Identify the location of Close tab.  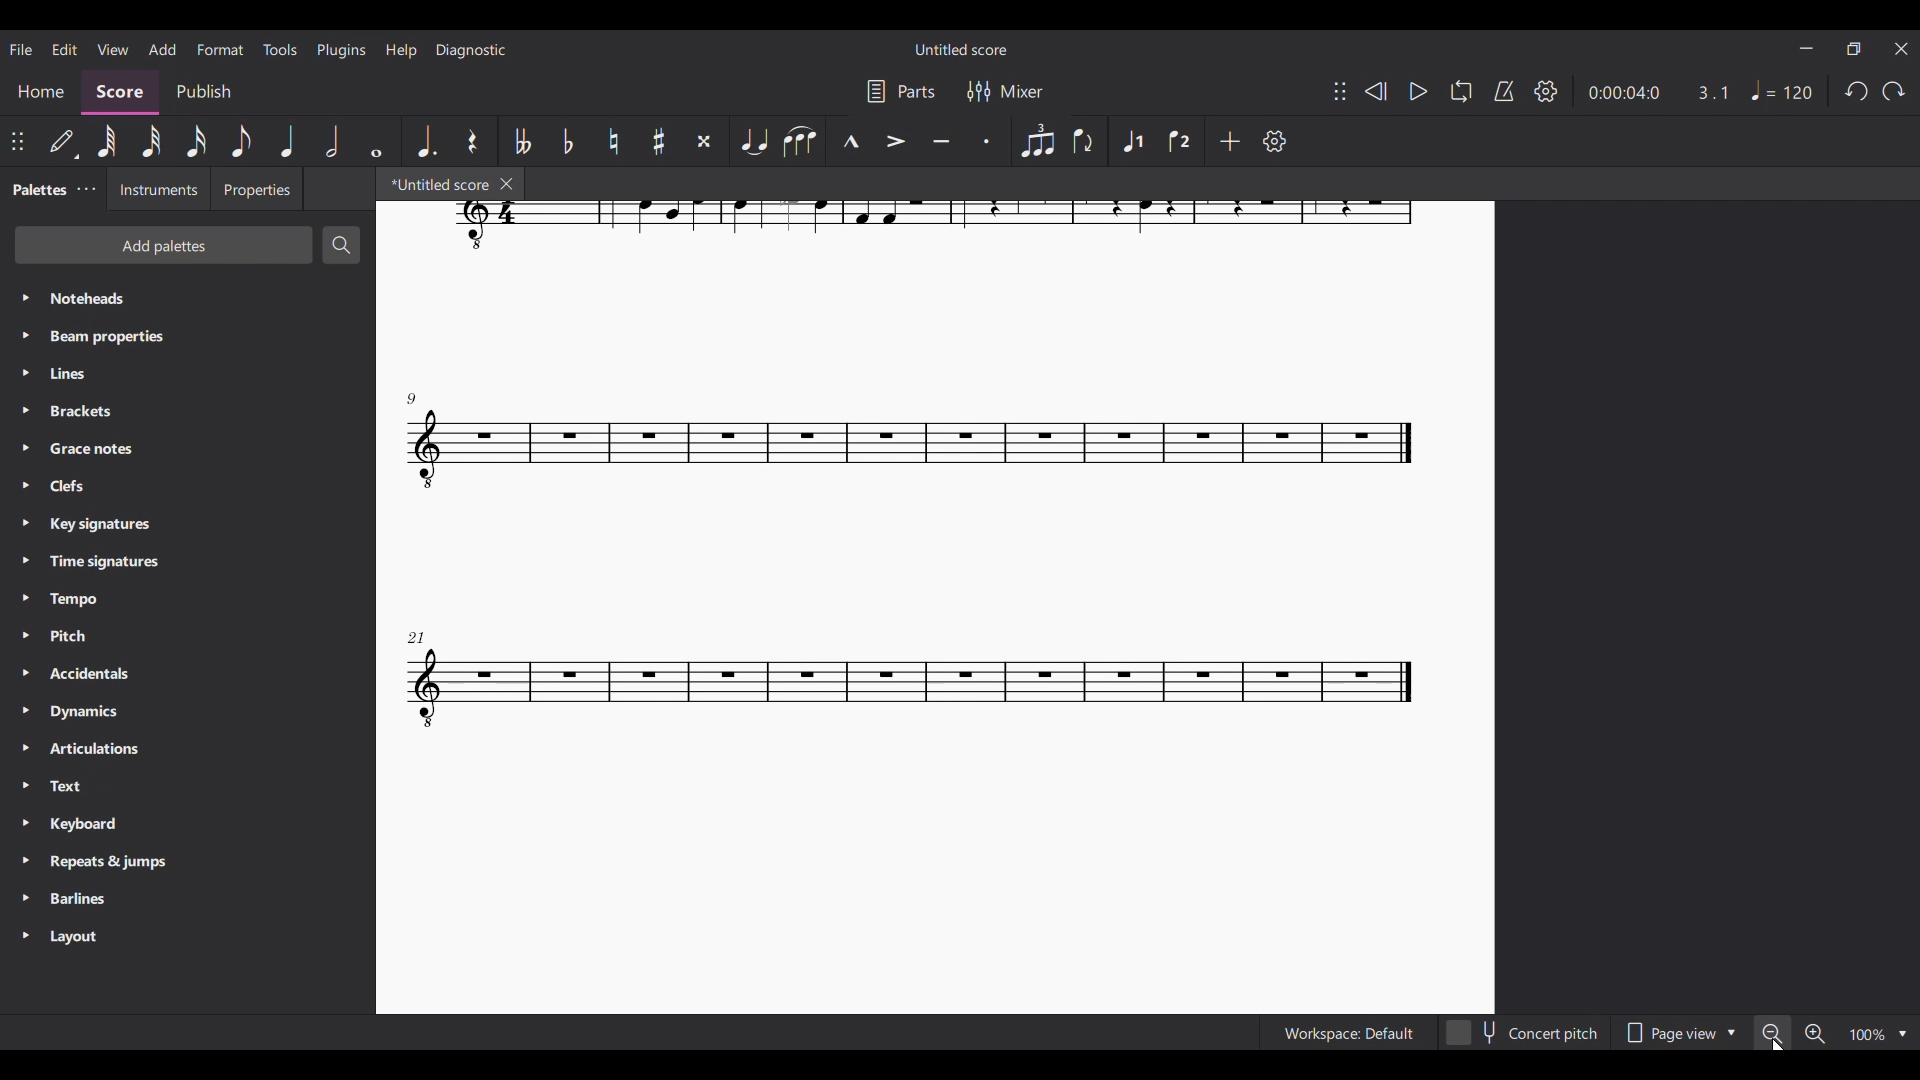
(507, 184).